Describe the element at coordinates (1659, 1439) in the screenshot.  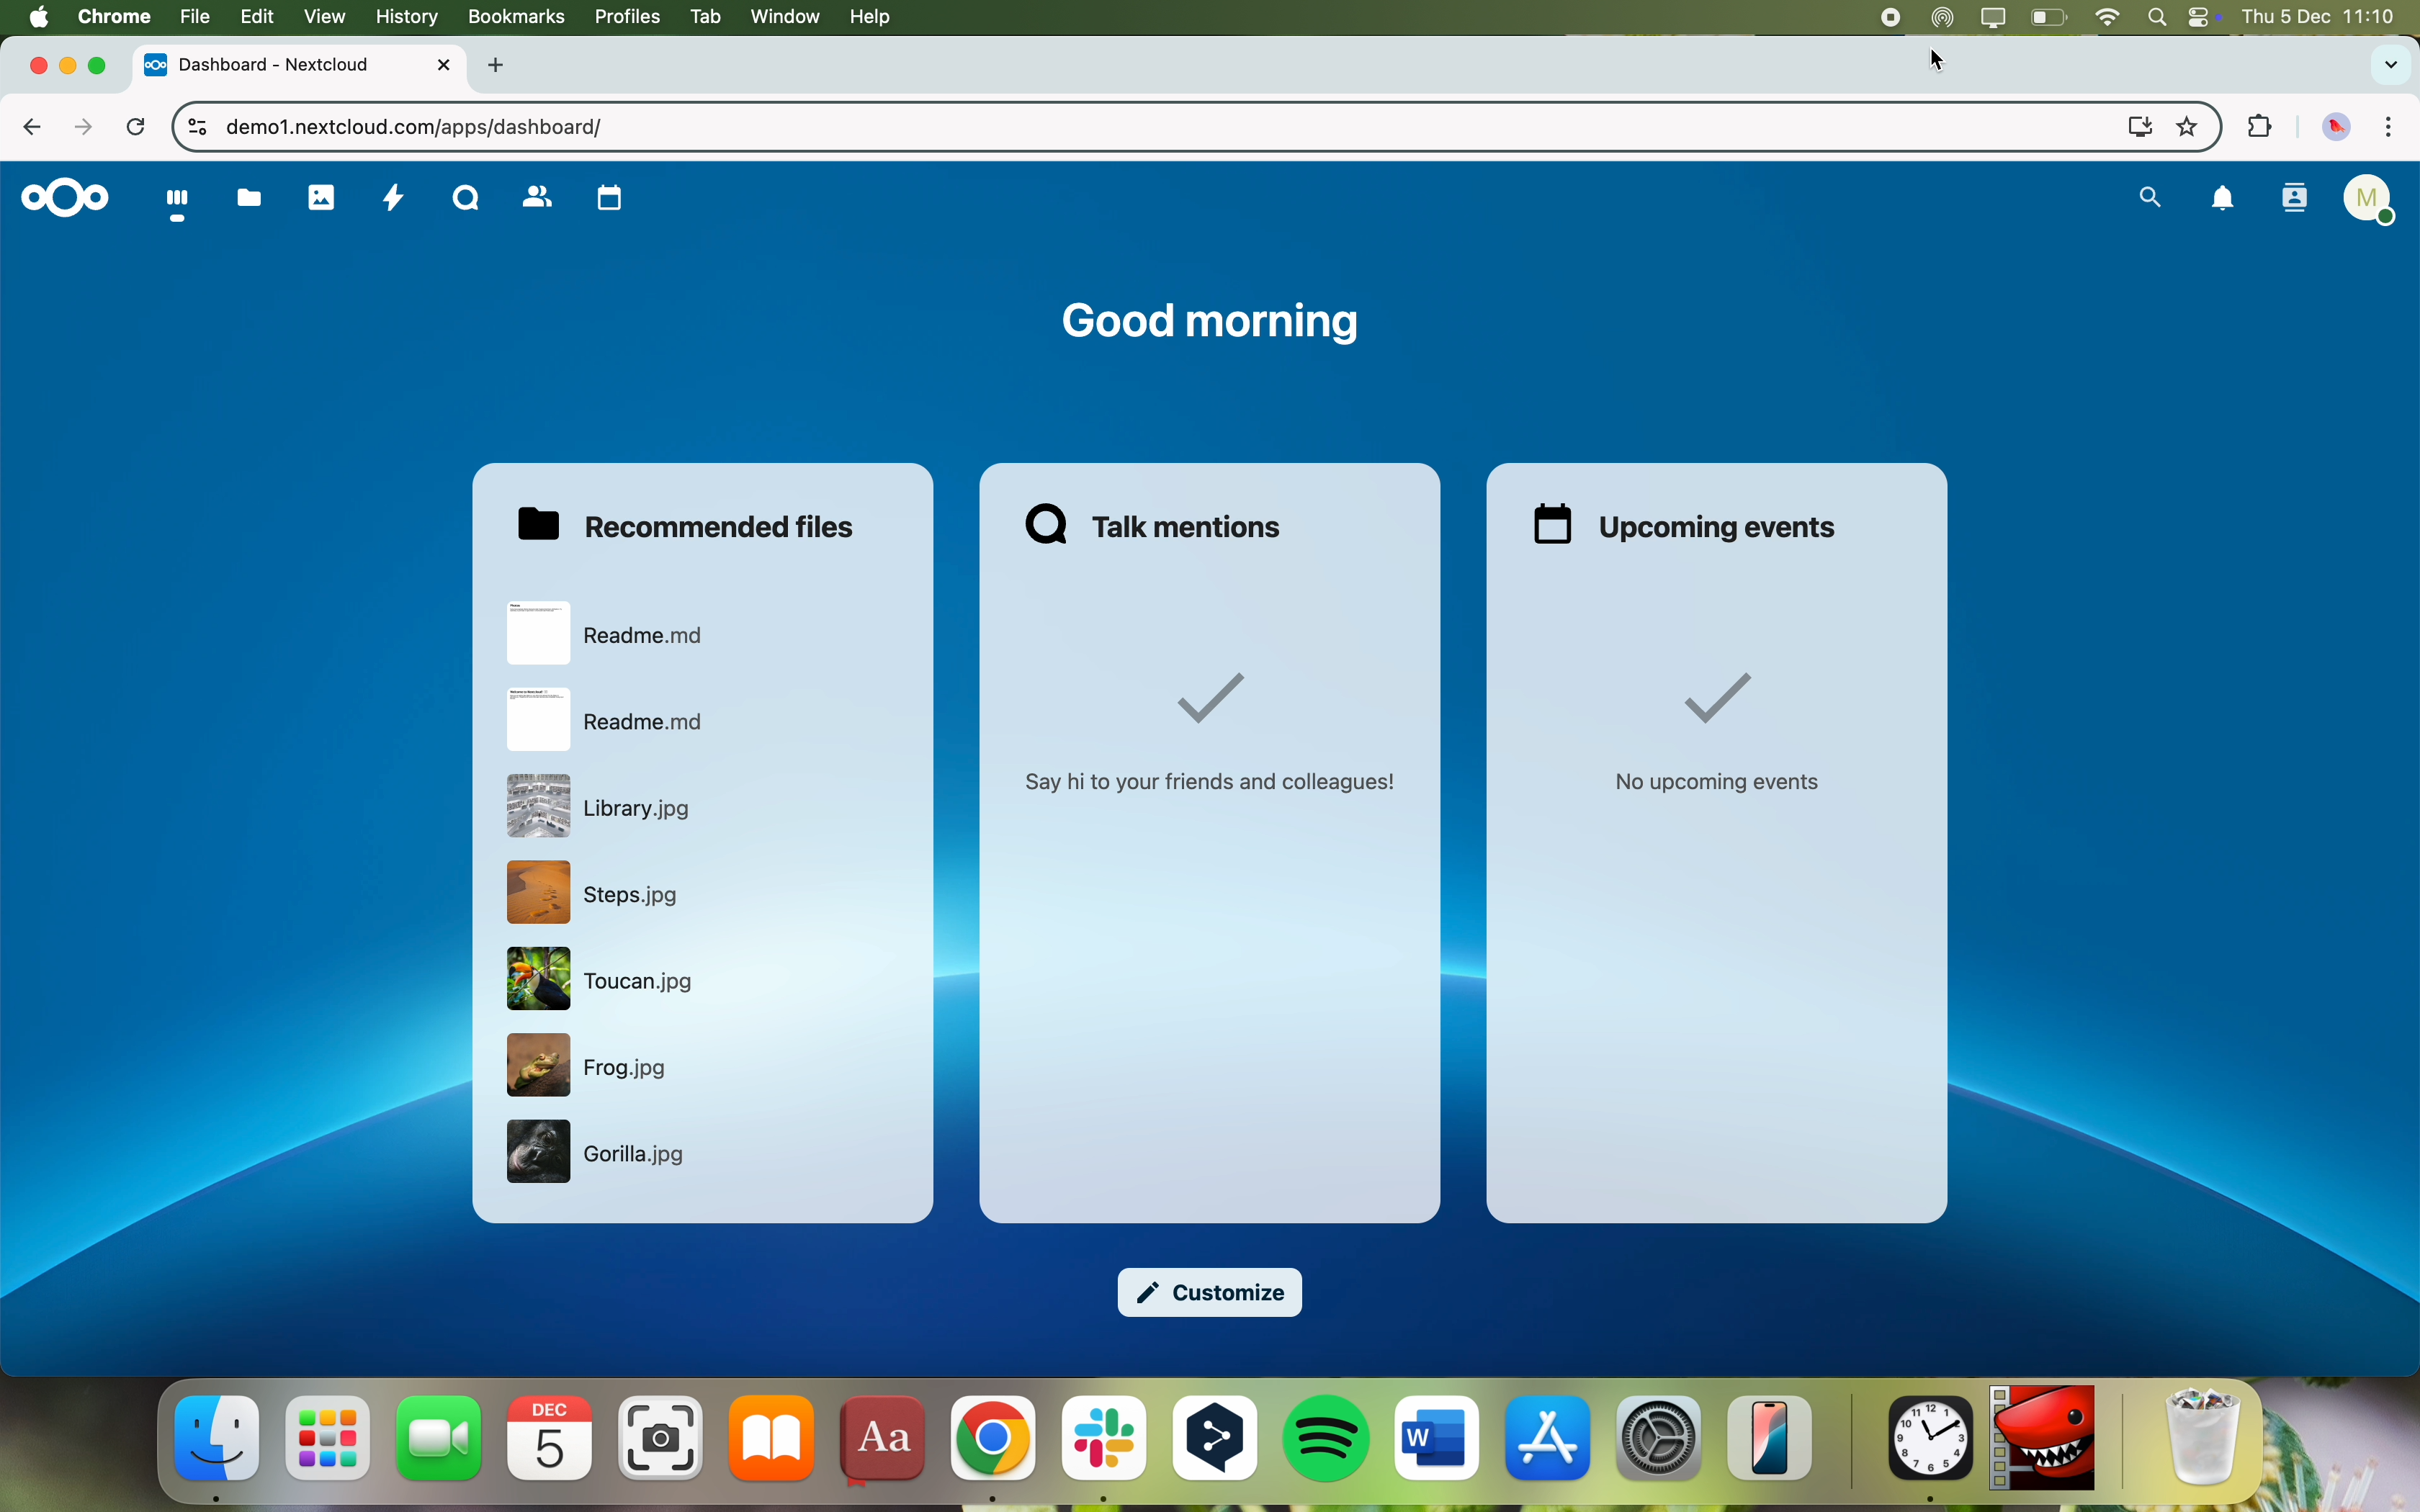
I see `Settings` at that location.